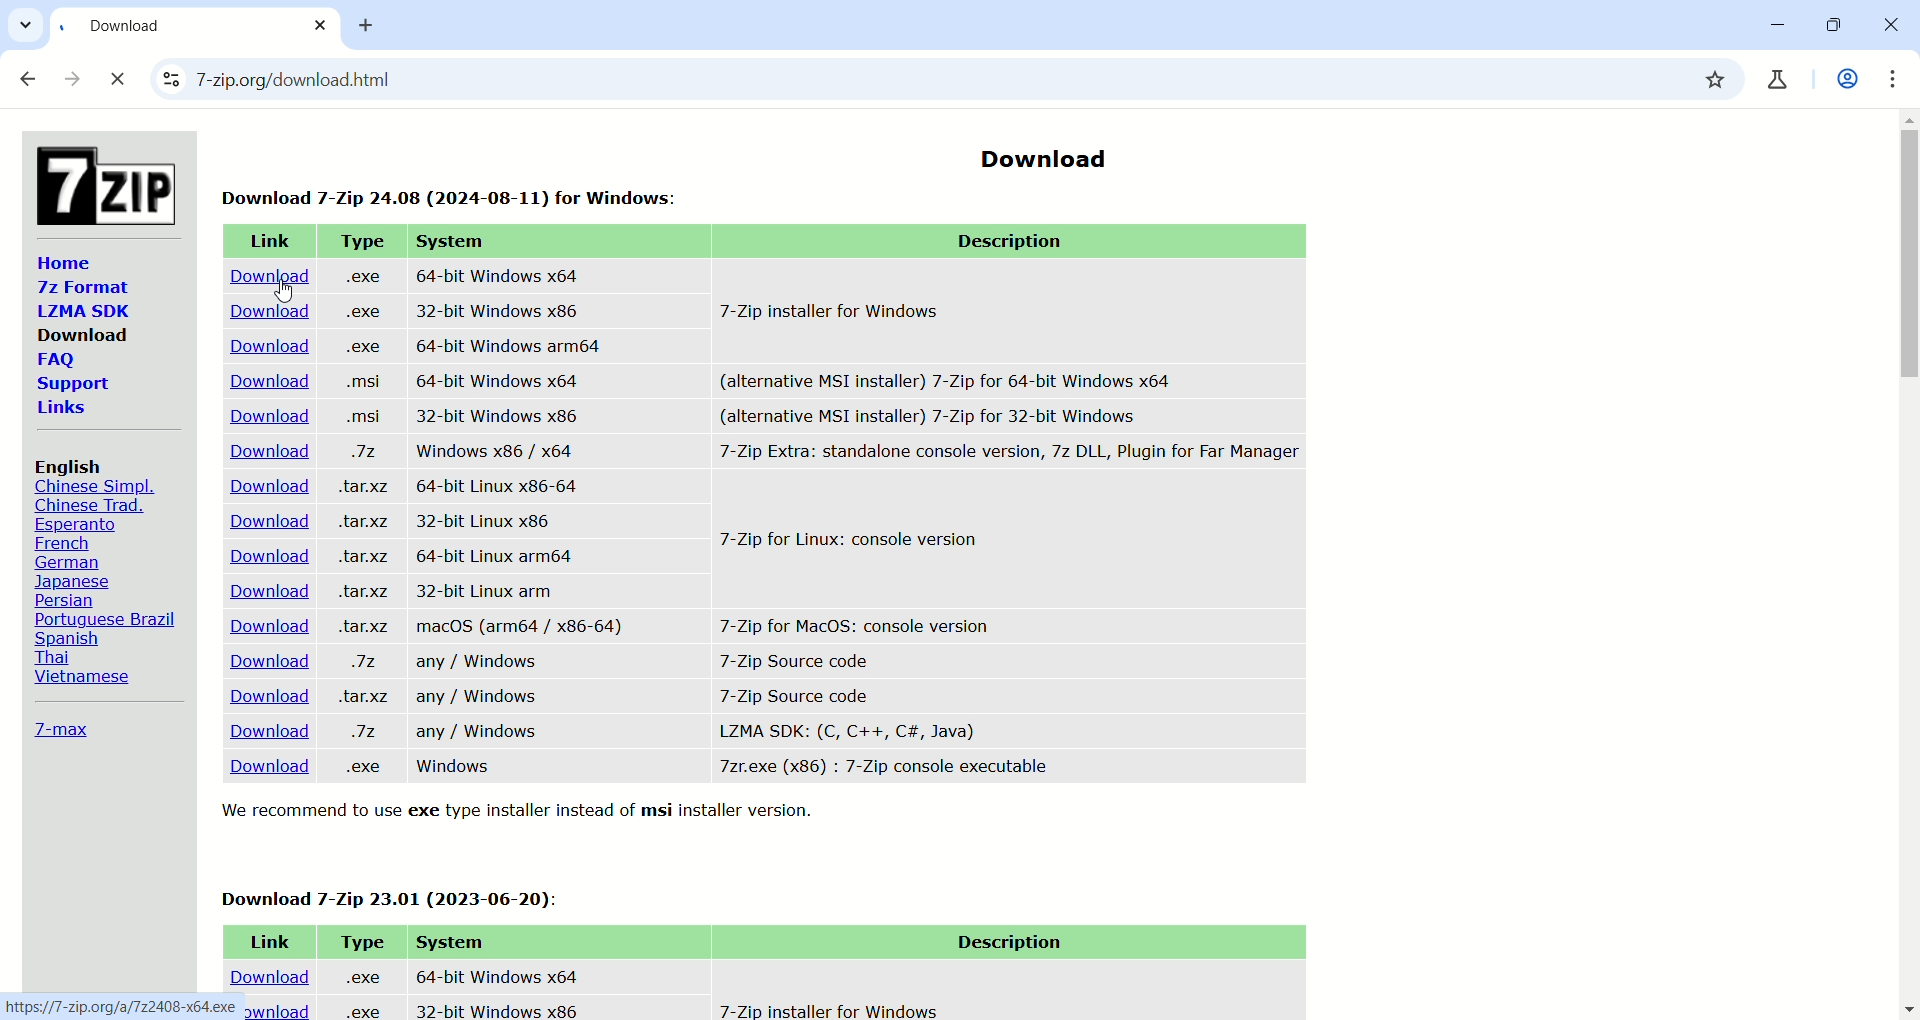  Describe the element at coordinates (265, 590) in the screenshot. I see `Download` at that location.